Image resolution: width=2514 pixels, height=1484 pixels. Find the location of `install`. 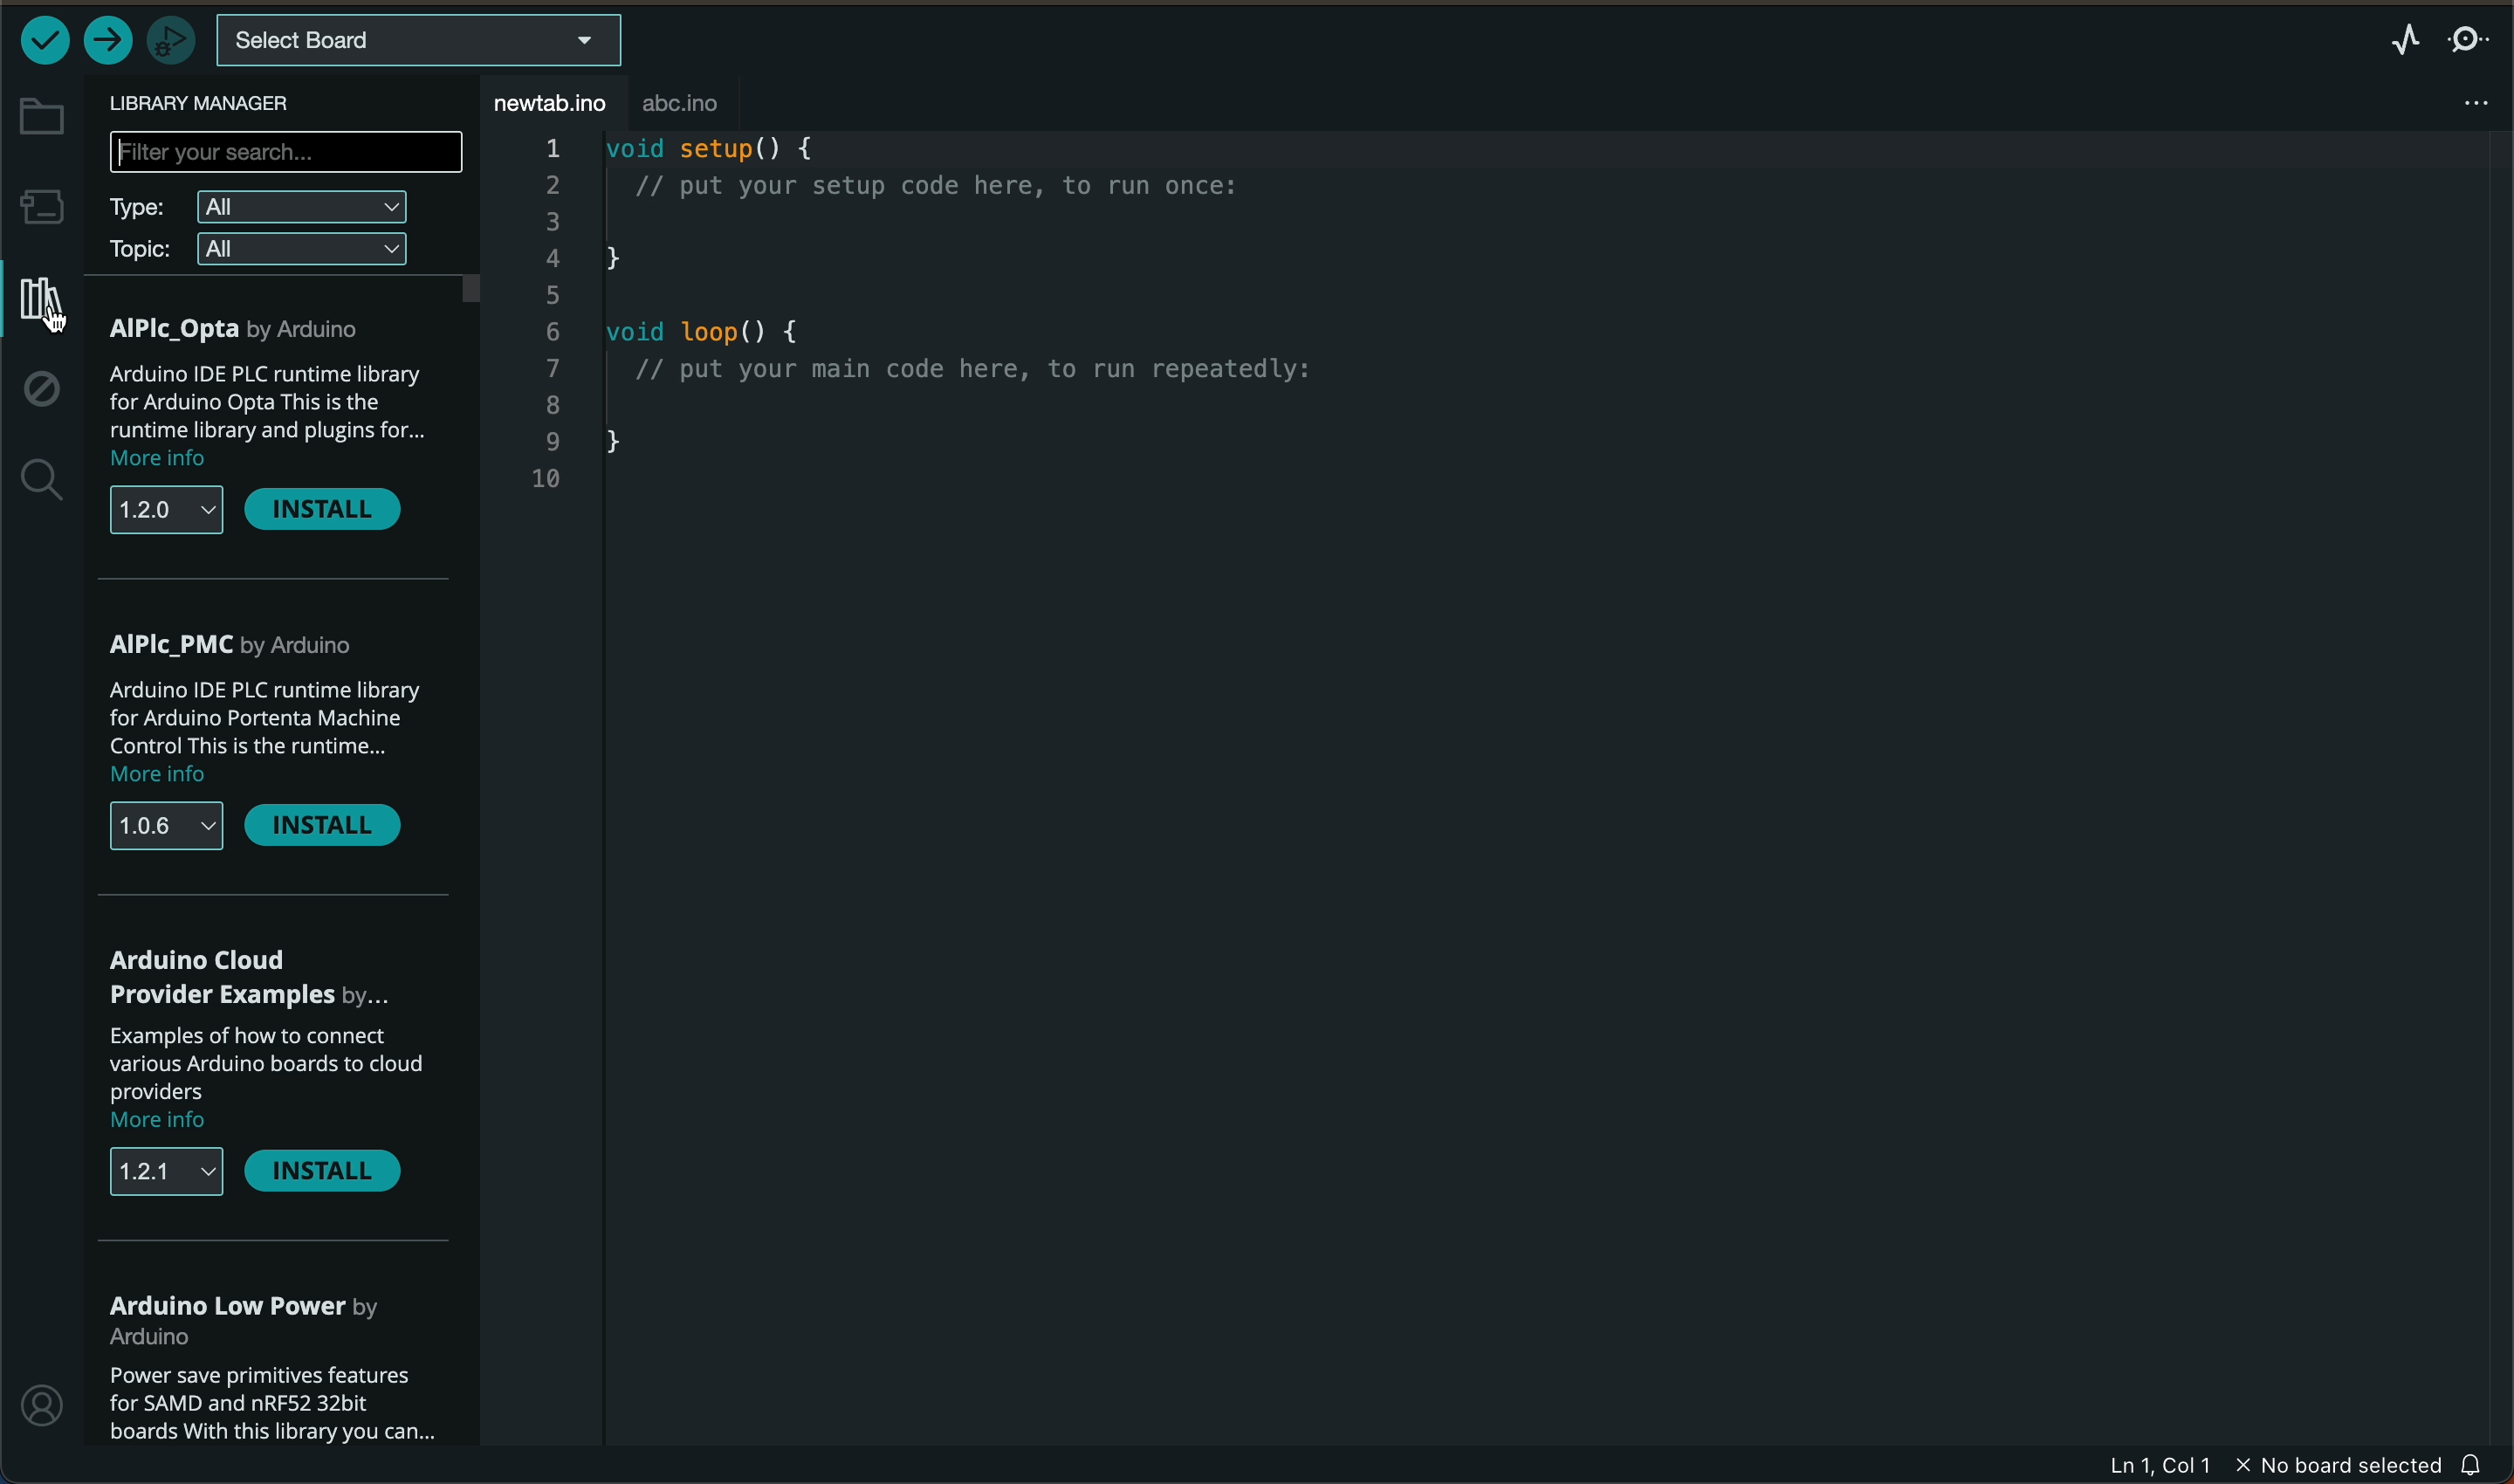

install is located at coordinates (327, 511).